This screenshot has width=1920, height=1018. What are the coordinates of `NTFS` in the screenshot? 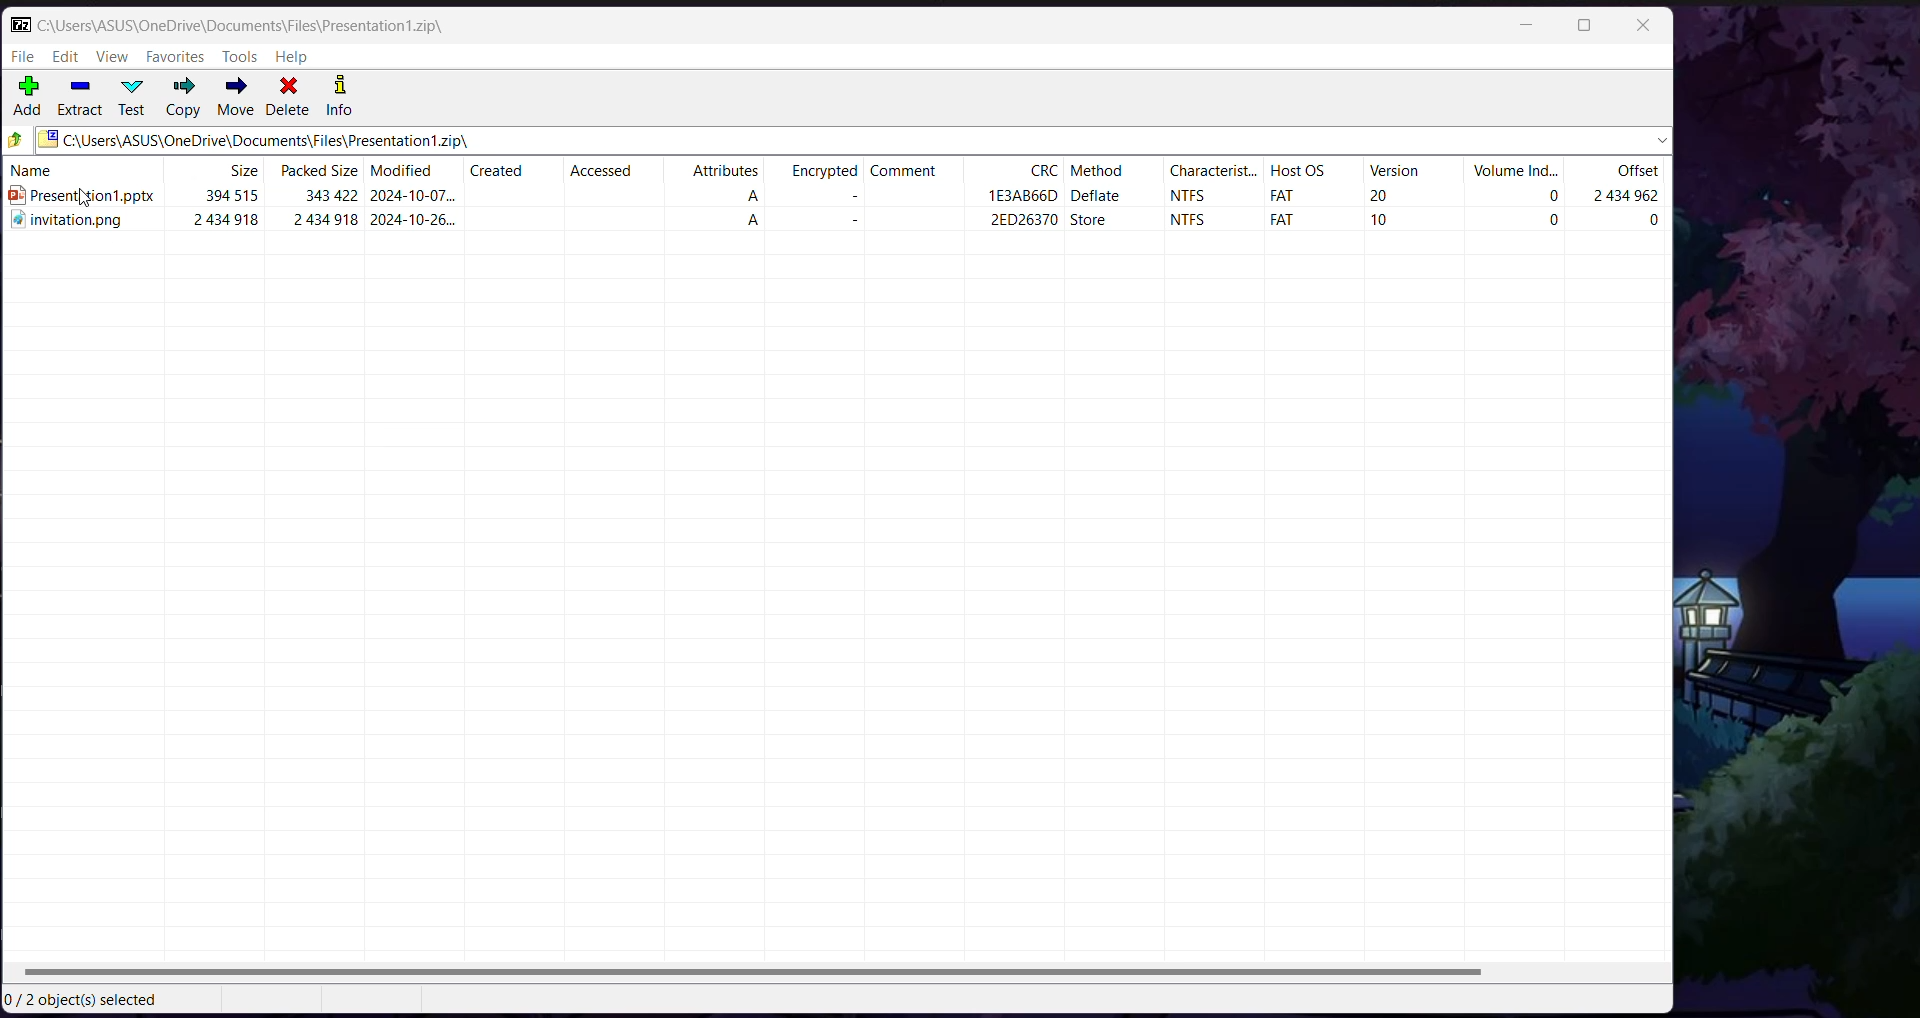 It's located at (1190, 223).